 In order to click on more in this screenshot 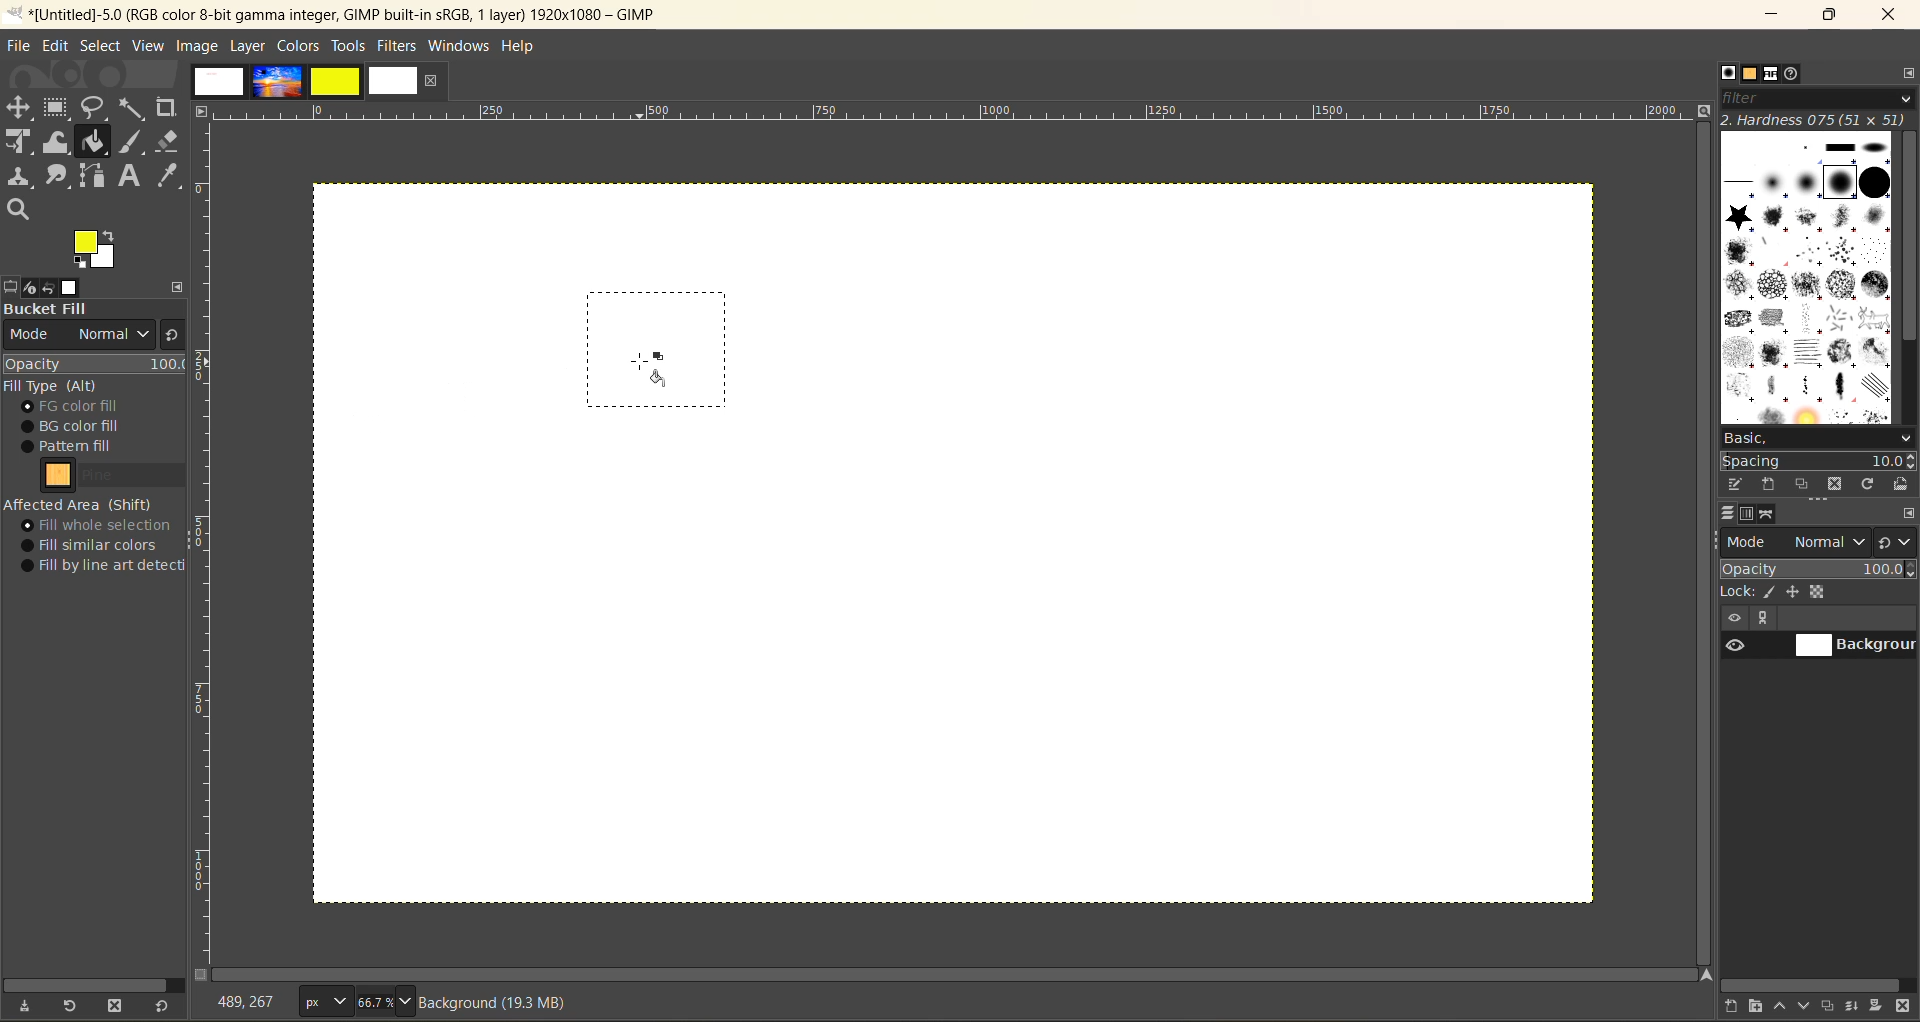, I will do `click(1769, 619)`.